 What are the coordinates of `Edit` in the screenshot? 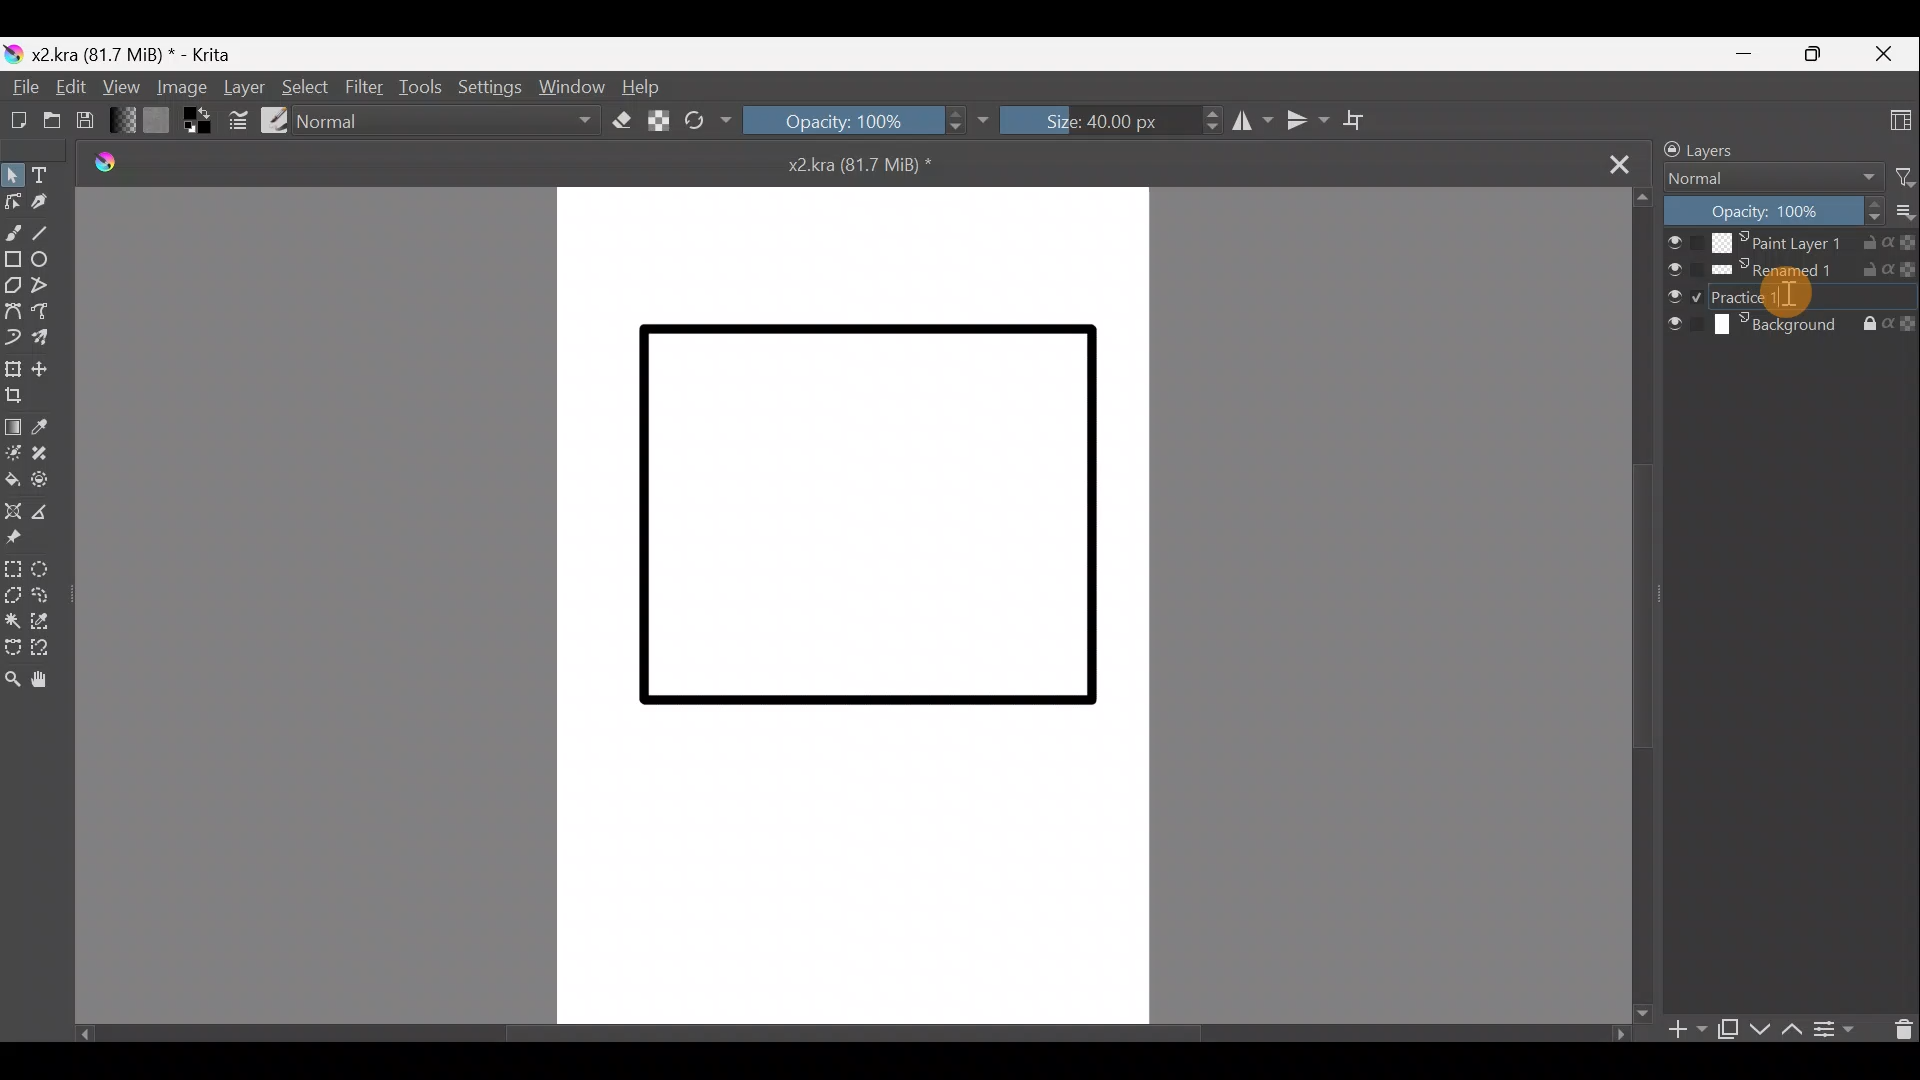 It's located at (69, 86).